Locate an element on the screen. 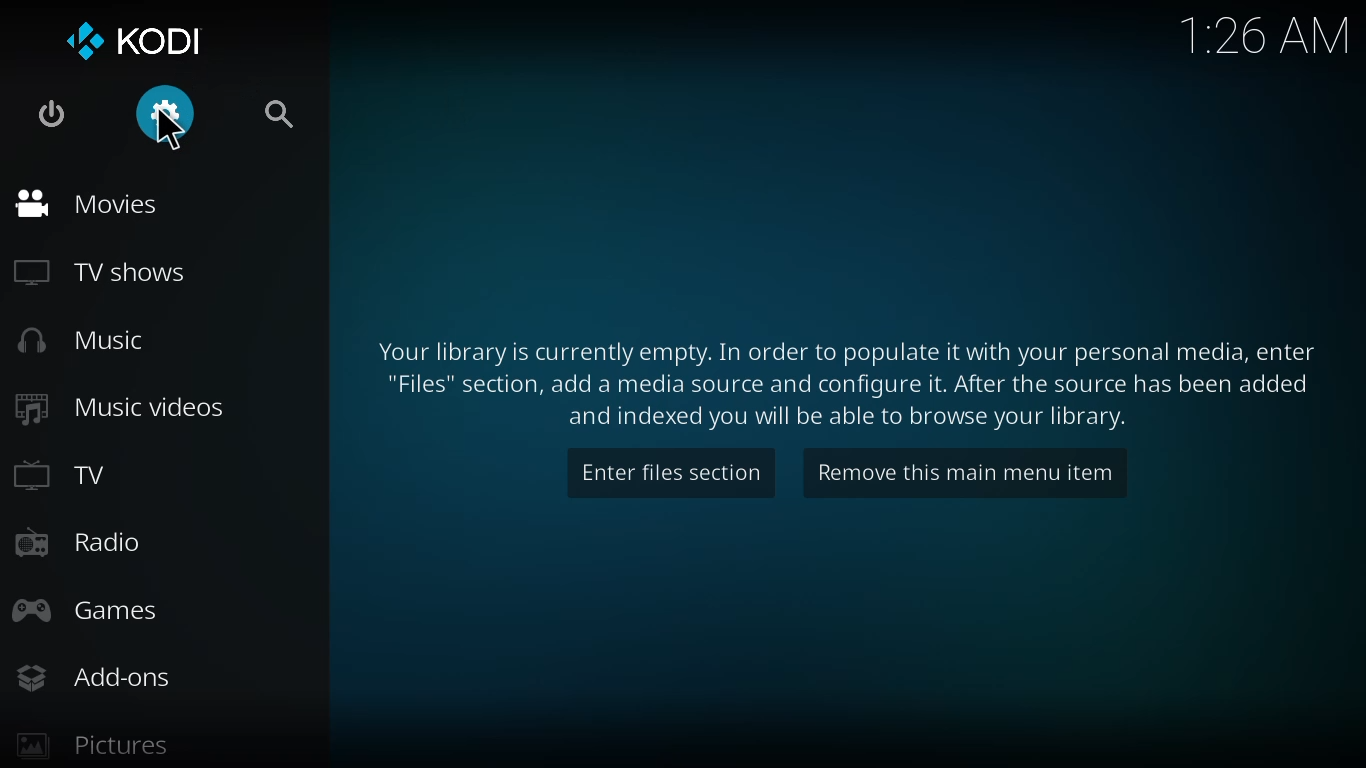 The width and height of the screenshot is (1366, 768). radio is located at coordinates (81, 540).